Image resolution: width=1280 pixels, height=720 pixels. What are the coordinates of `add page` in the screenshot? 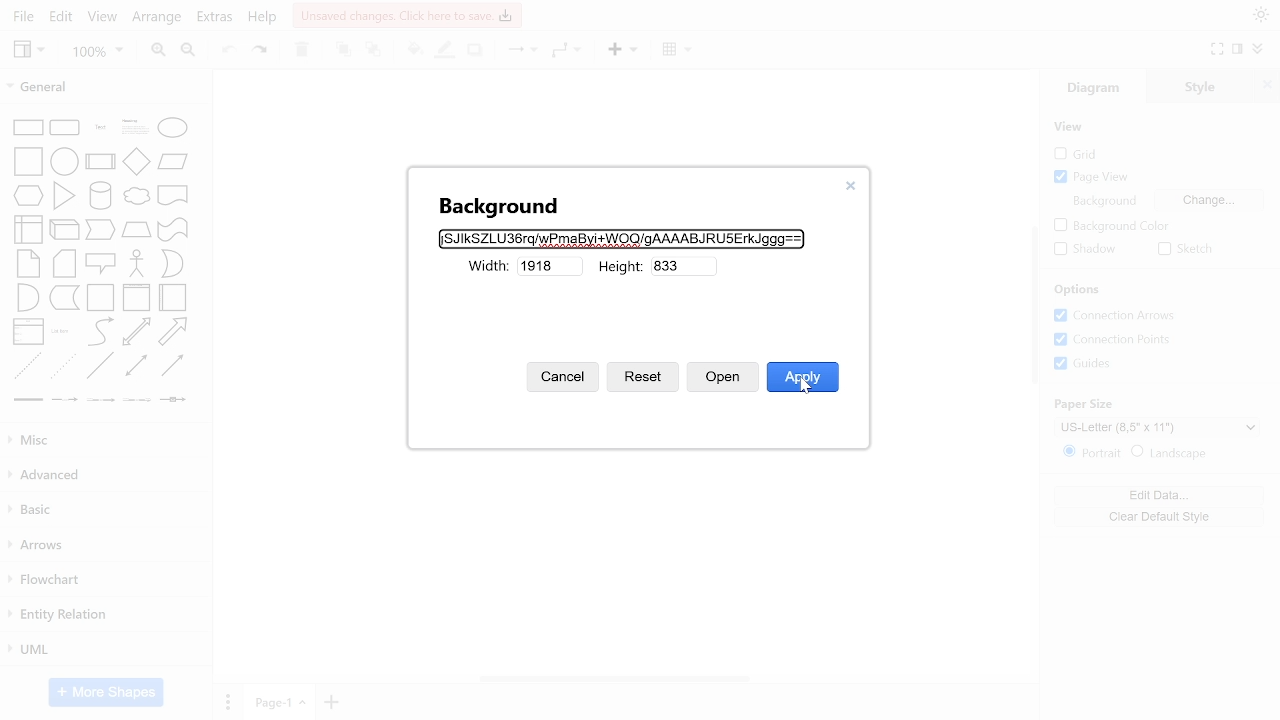 It's located at (330, 703).